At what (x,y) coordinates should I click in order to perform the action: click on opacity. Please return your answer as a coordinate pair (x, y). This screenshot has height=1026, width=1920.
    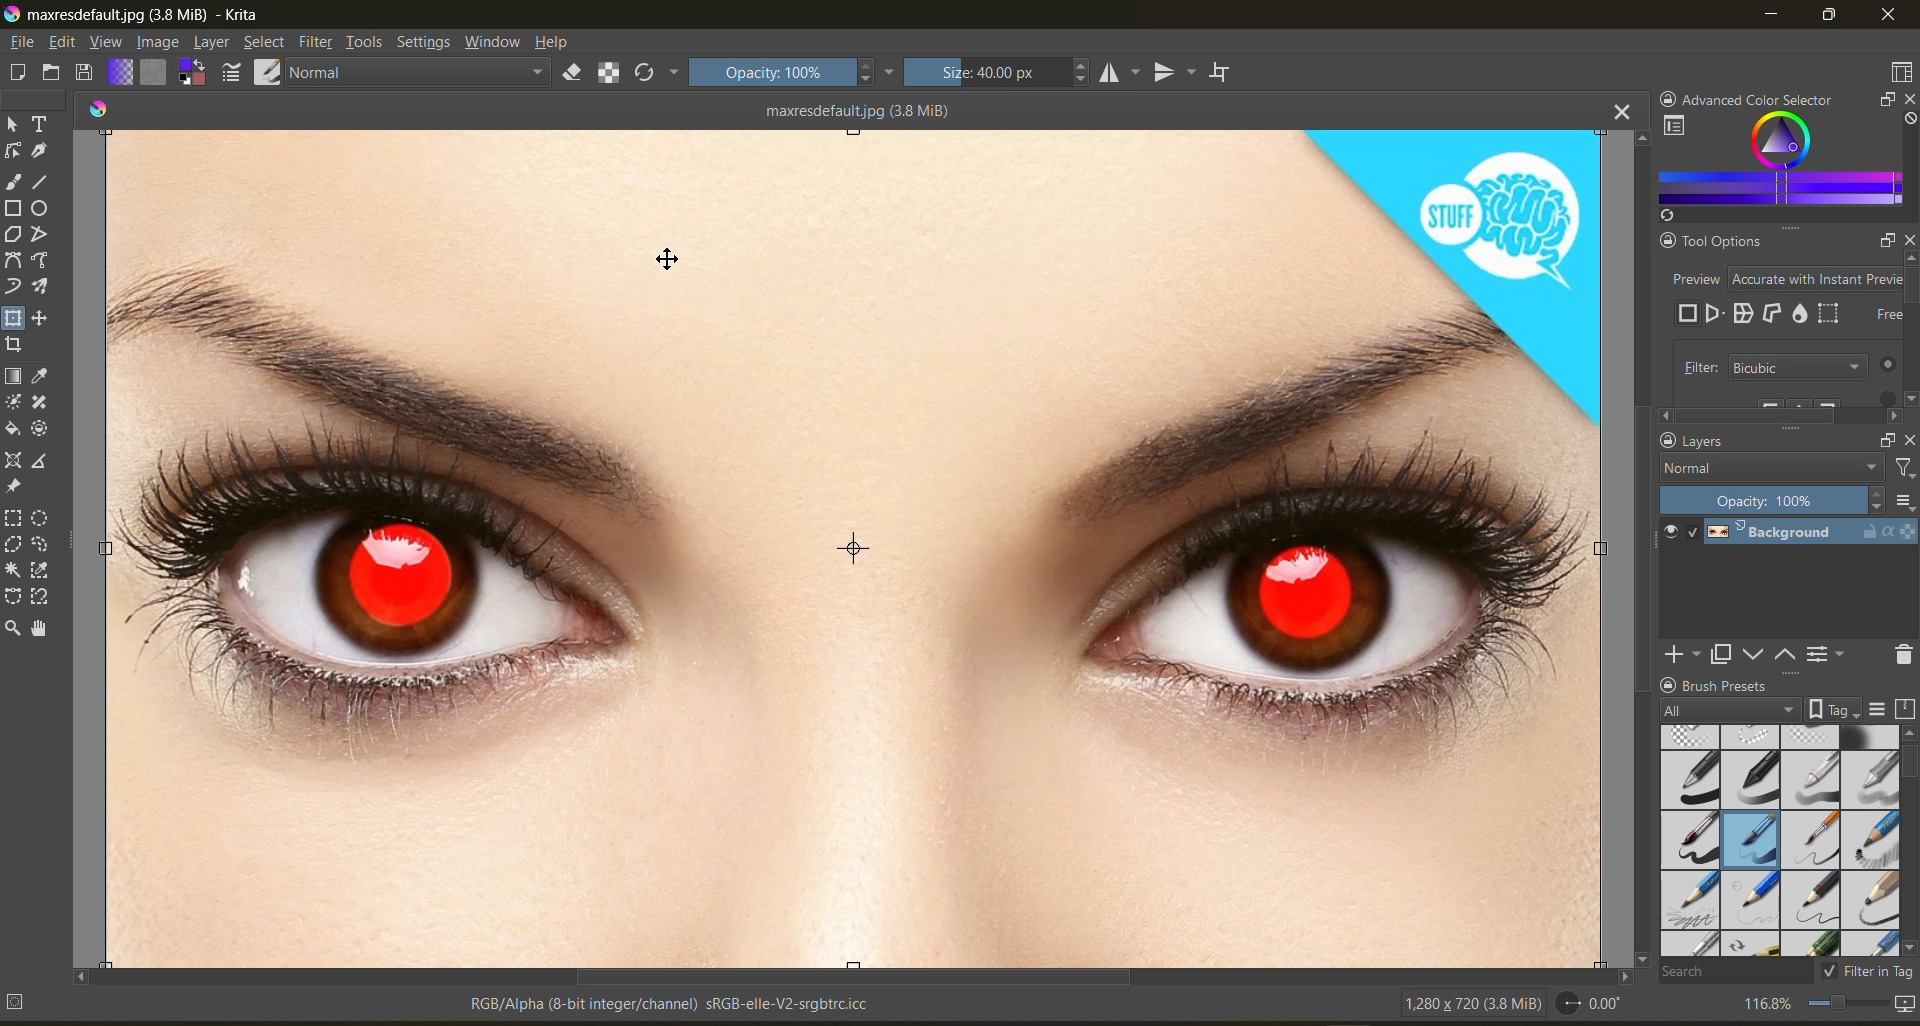
    Looking at the image, I should click on (1774, 501).